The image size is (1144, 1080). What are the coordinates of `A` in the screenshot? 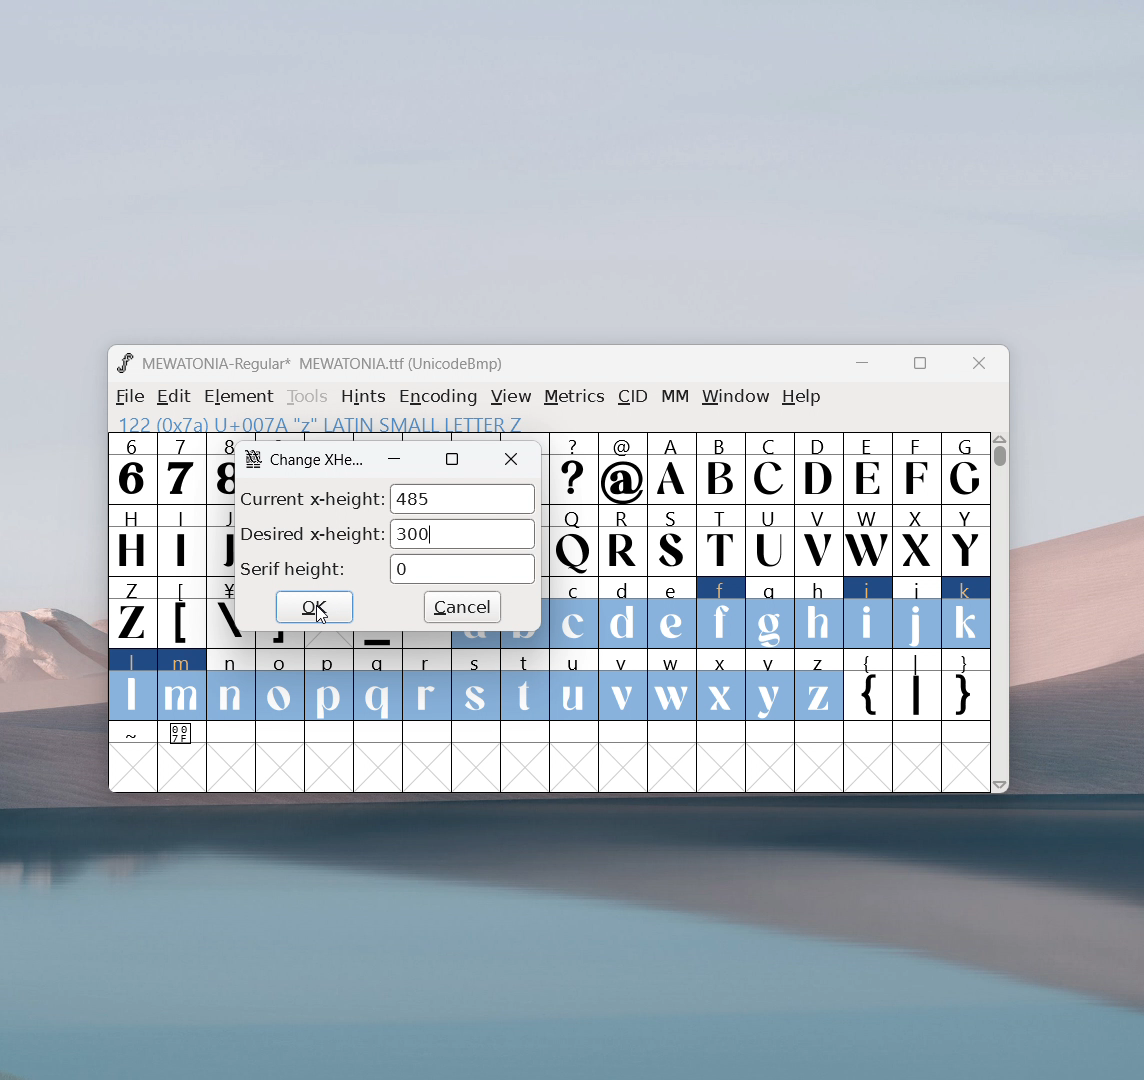 It's located at (673, 469).